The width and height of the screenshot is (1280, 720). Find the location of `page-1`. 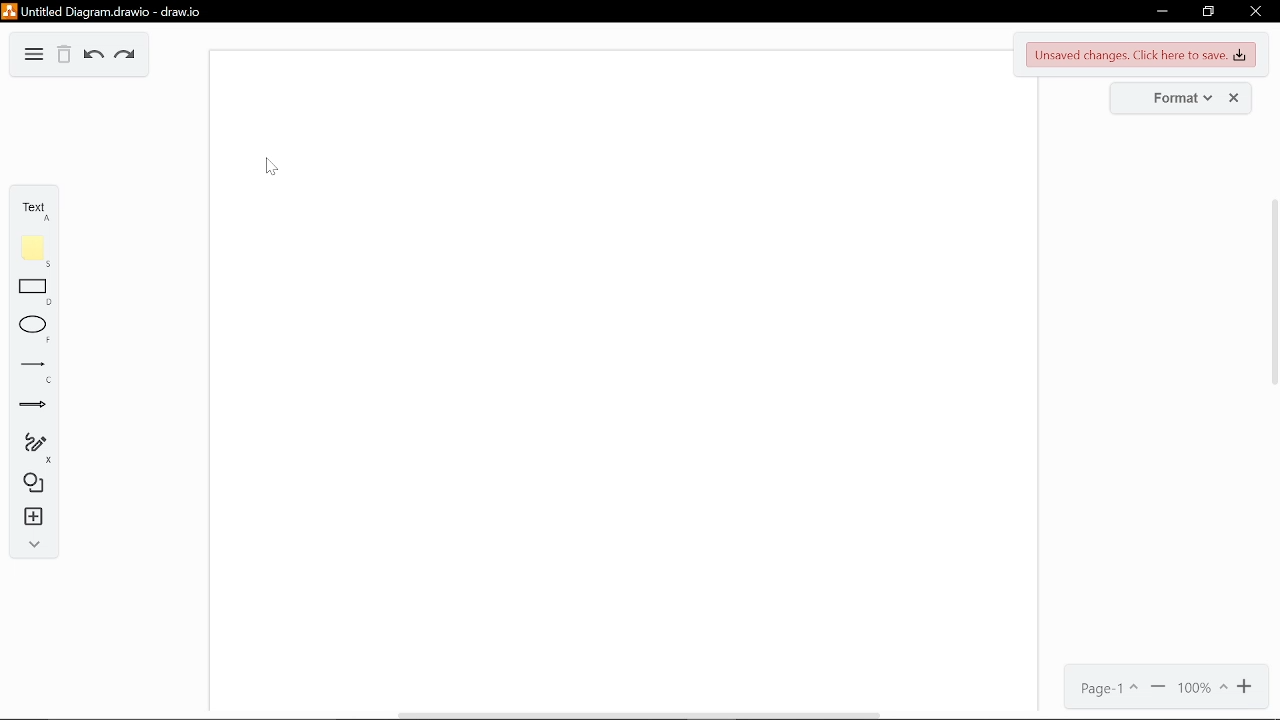

page-1 is located at coordinates (1112, 688).